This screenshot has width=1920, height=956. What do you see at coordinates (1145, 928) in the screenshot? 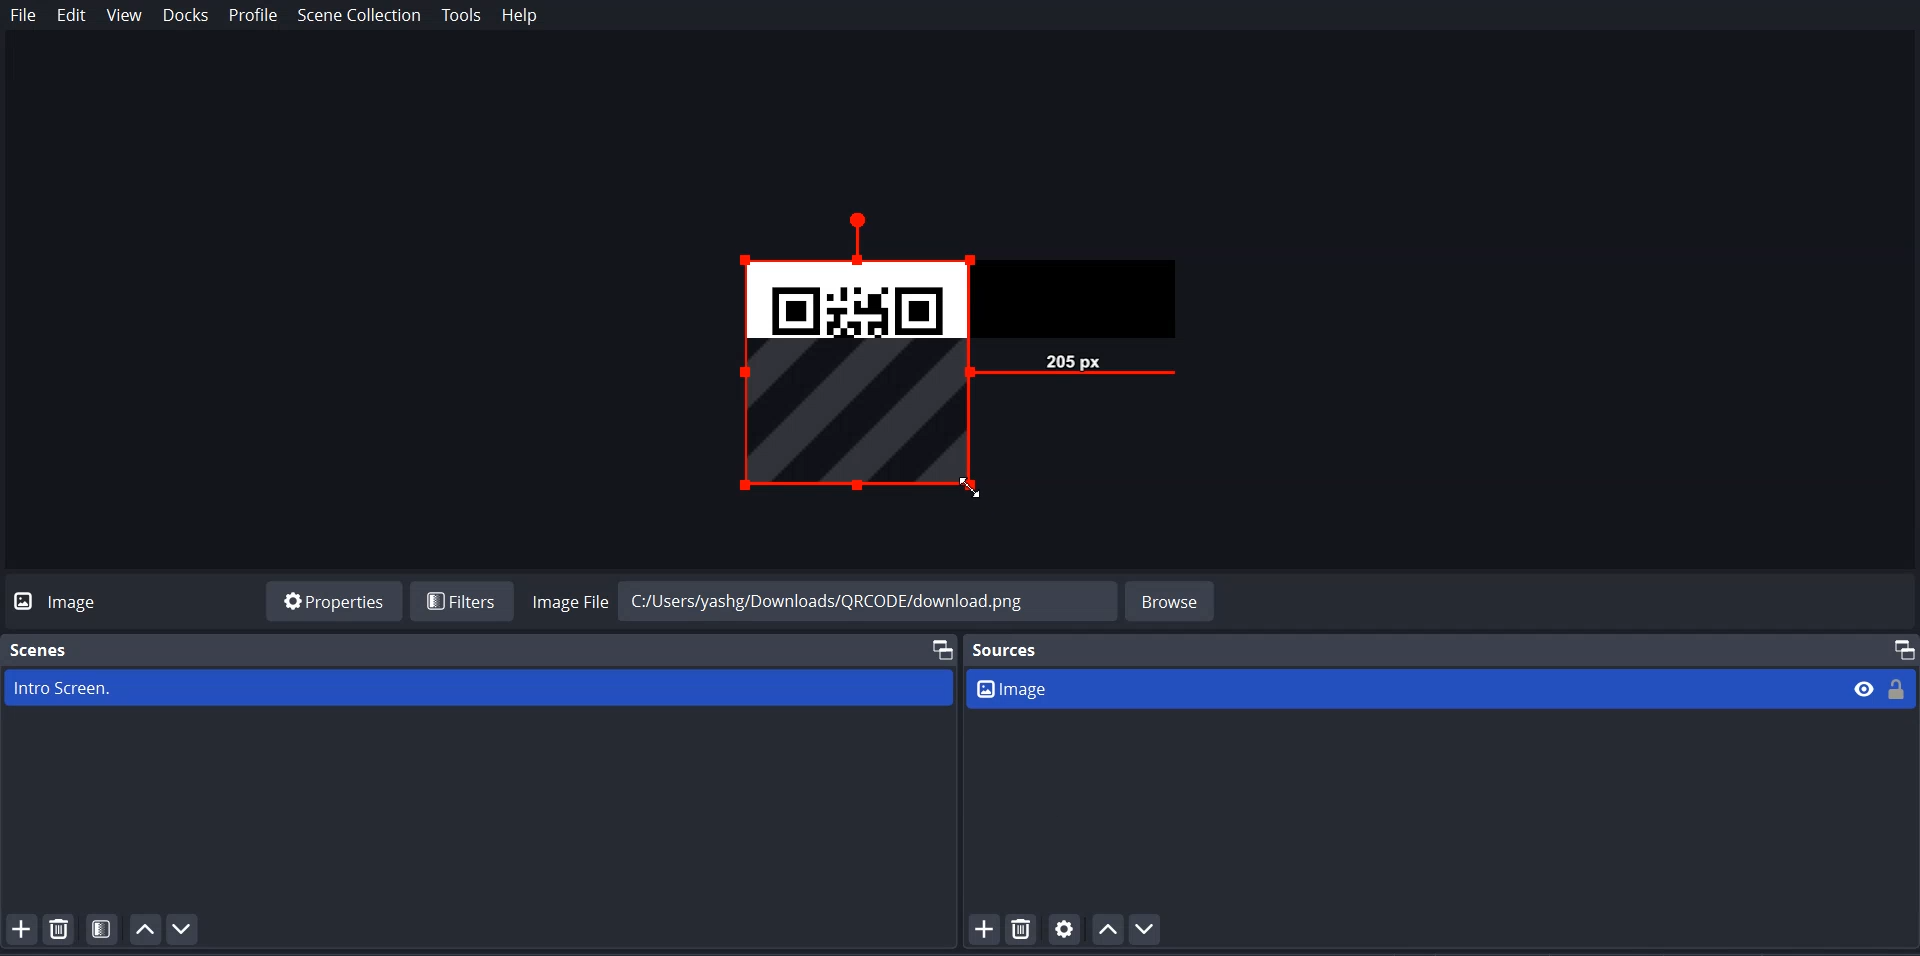
I see `Move Source Down` at bounding box center [1145, 928].